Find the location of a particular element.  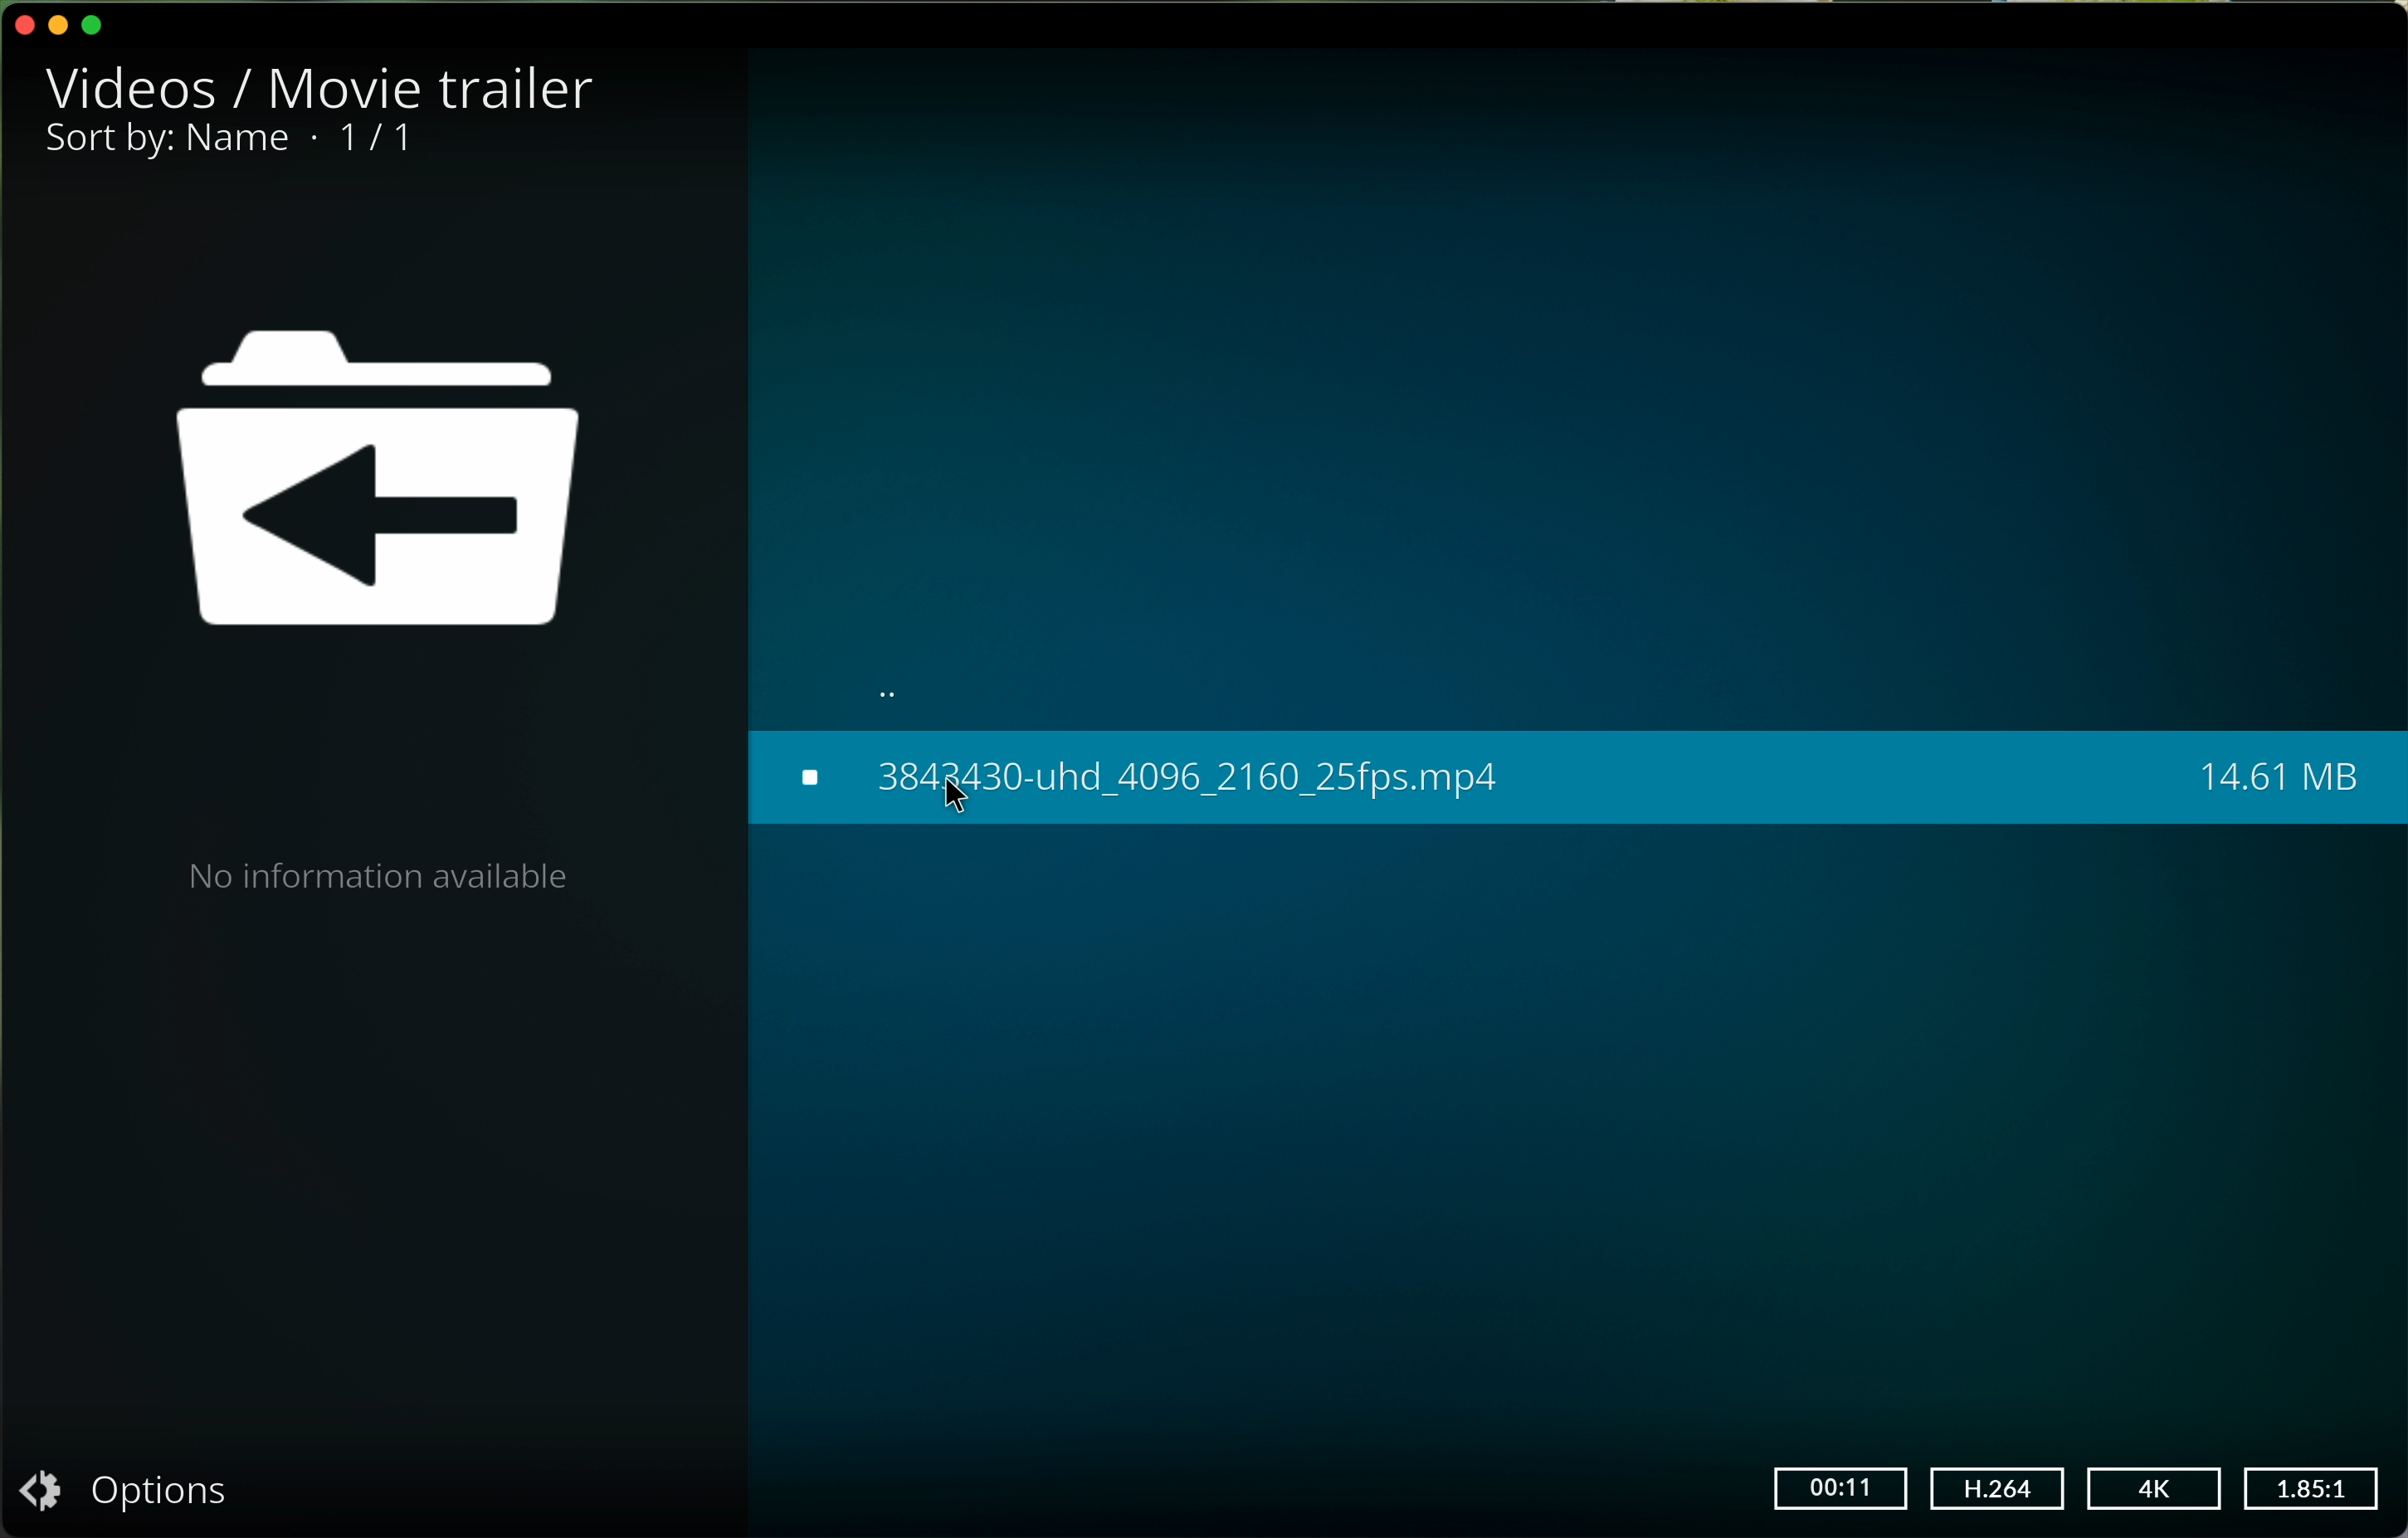

click on movie trailer is located at coordinates (1577, 778).